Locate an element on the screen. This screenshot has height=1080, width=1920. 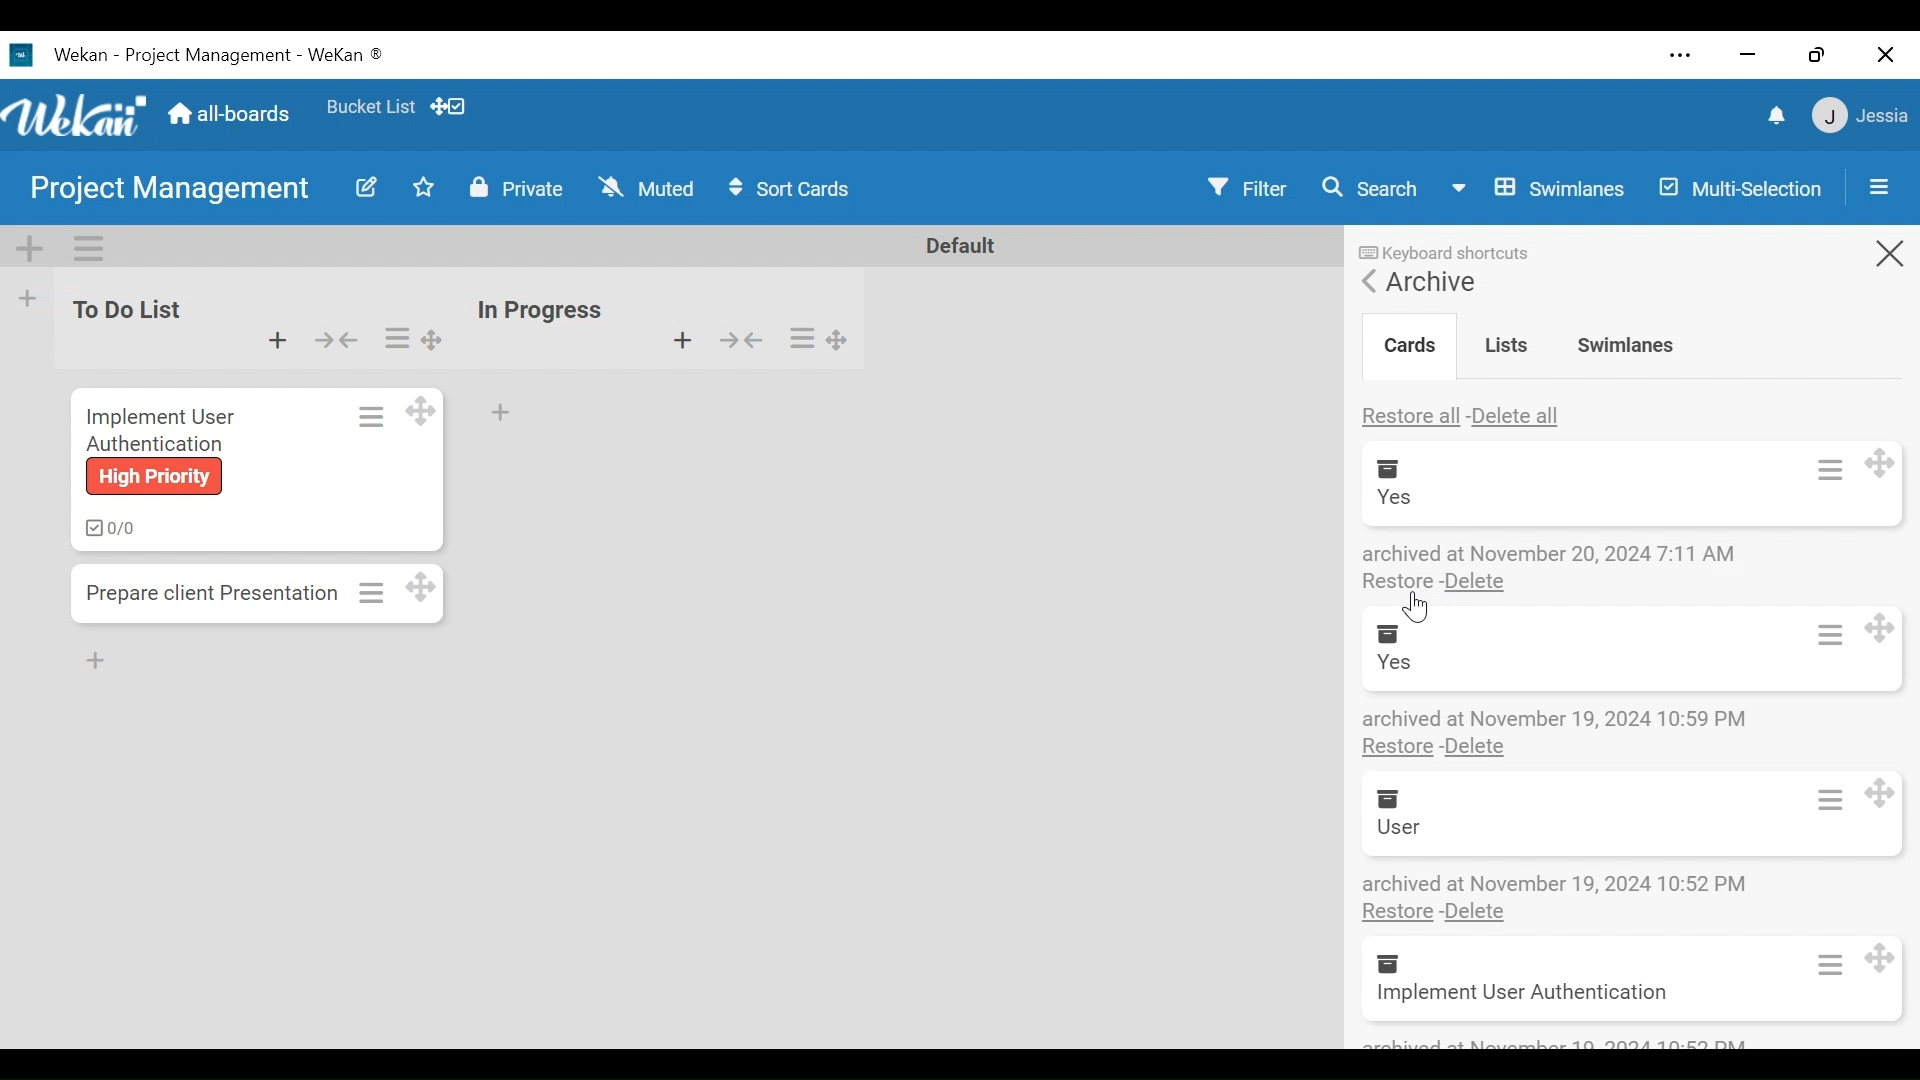
Archive details is located at coordinates (1555, 883).